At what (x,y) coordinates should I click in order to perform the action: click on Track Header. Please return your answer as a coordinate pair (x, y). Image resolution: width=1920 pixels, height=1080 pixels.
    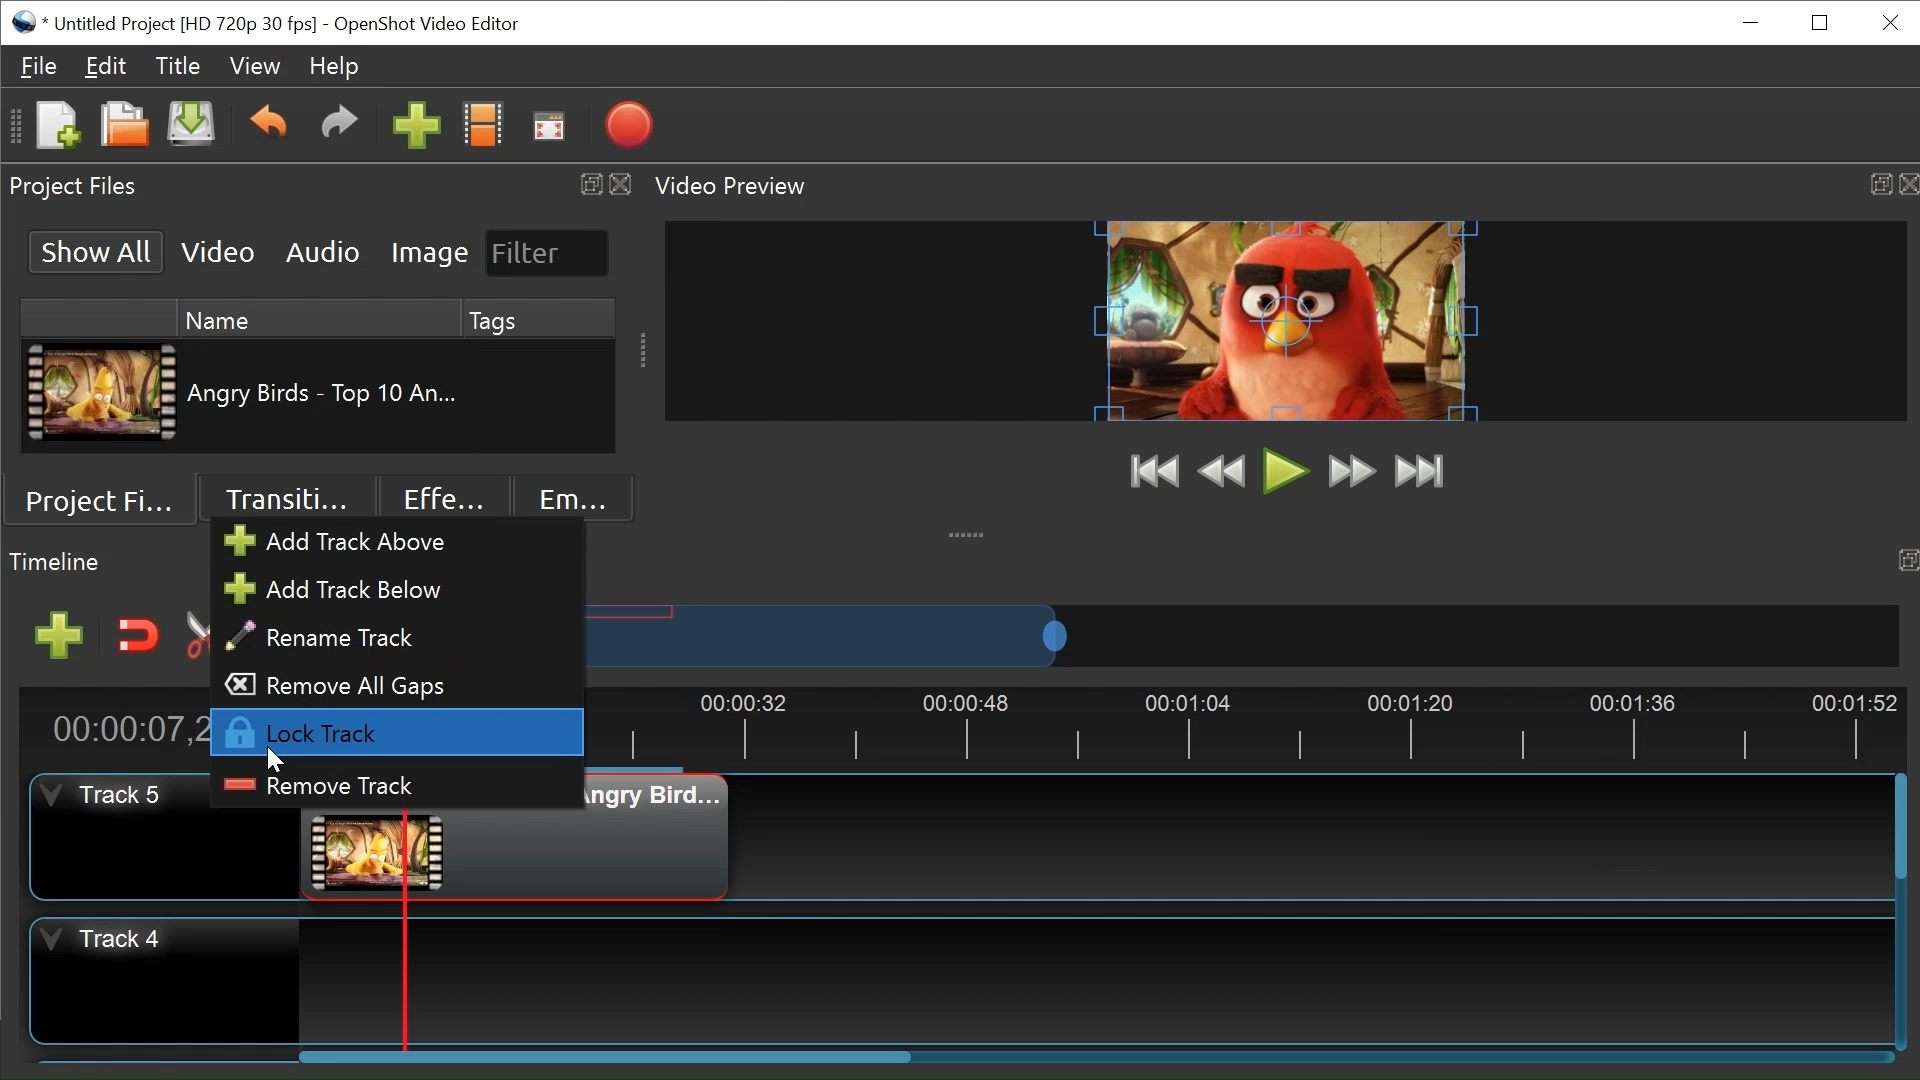
    Looking at the image, I should click on (166, 981).